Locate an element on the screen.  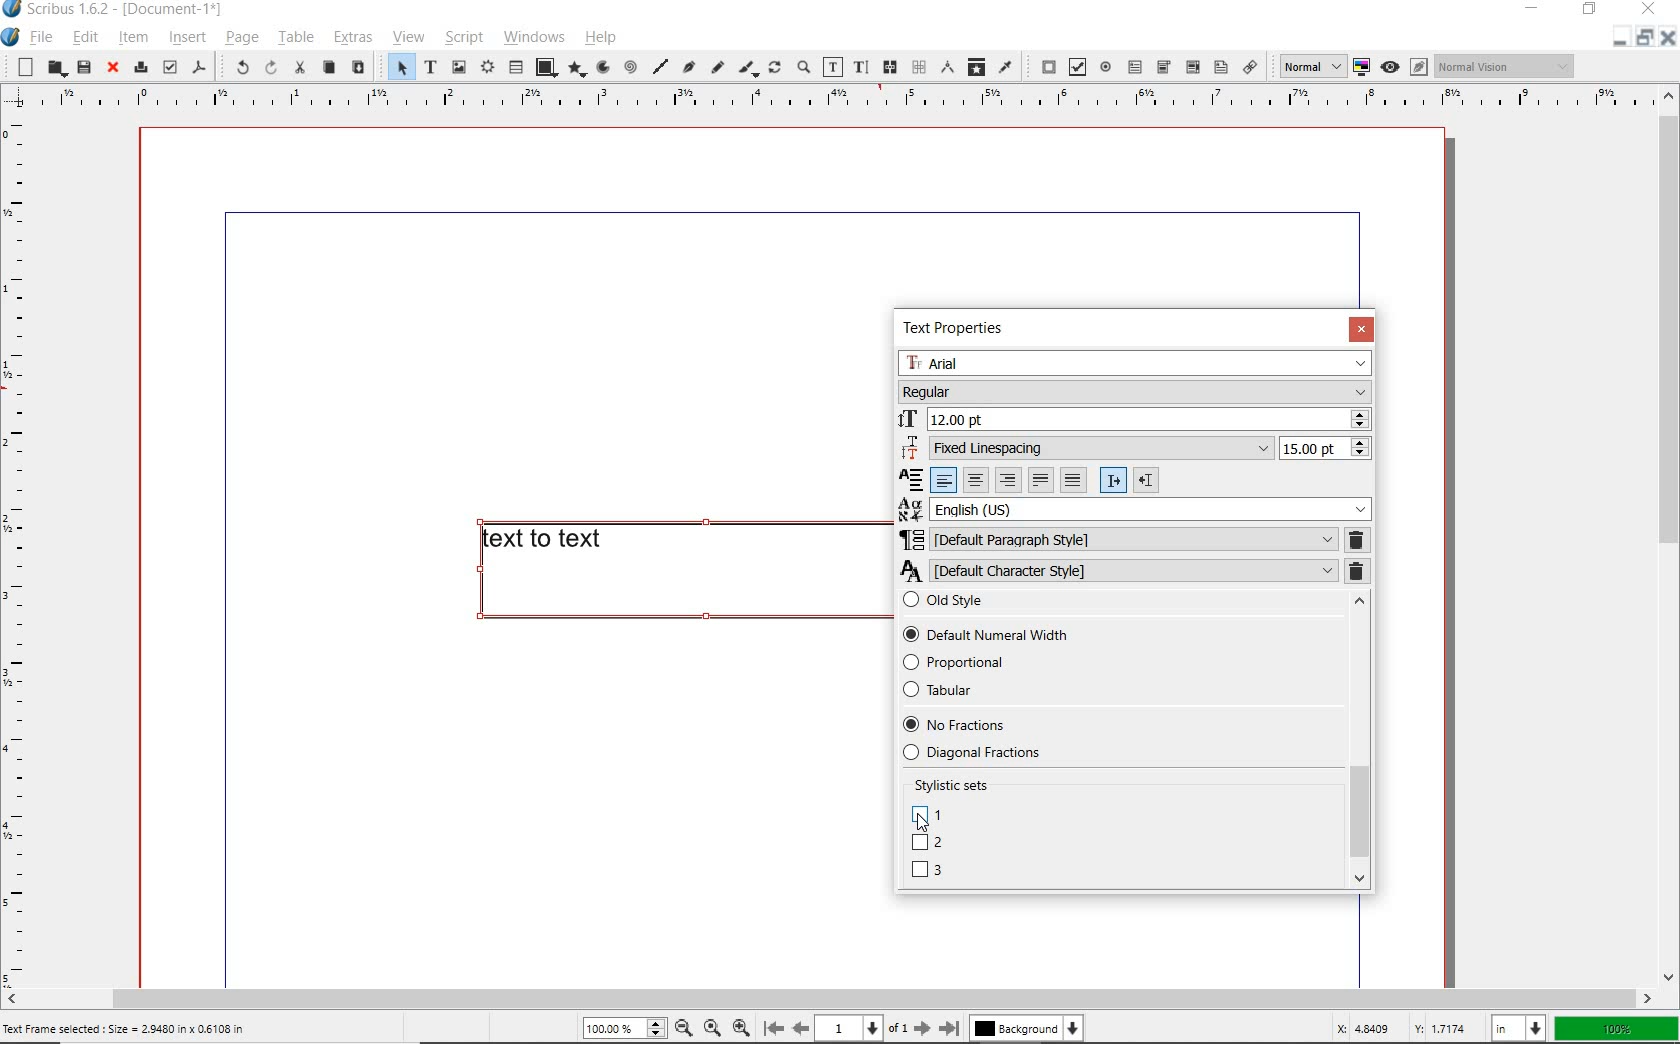
pdf combo box is located at coordinates (1163, 67).